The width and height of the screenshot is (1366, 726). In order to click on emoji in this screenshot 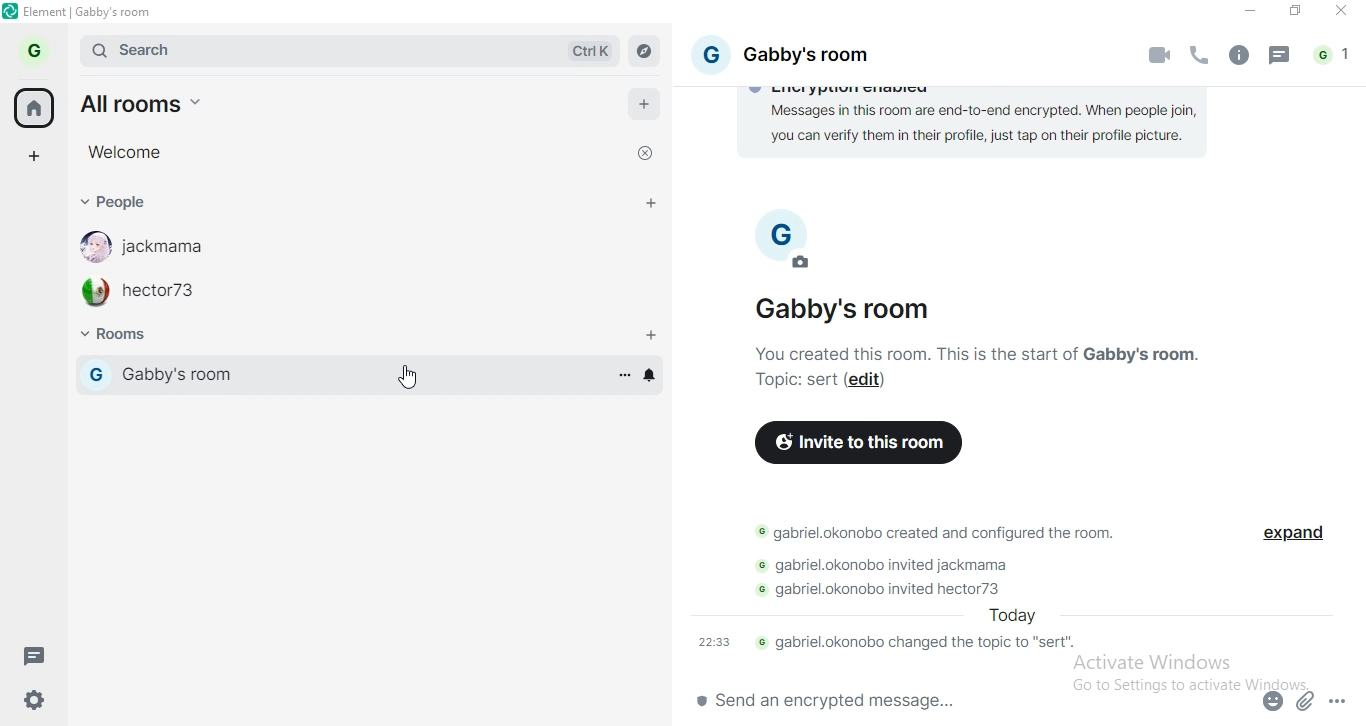, I will do `click(1270, 705)`.